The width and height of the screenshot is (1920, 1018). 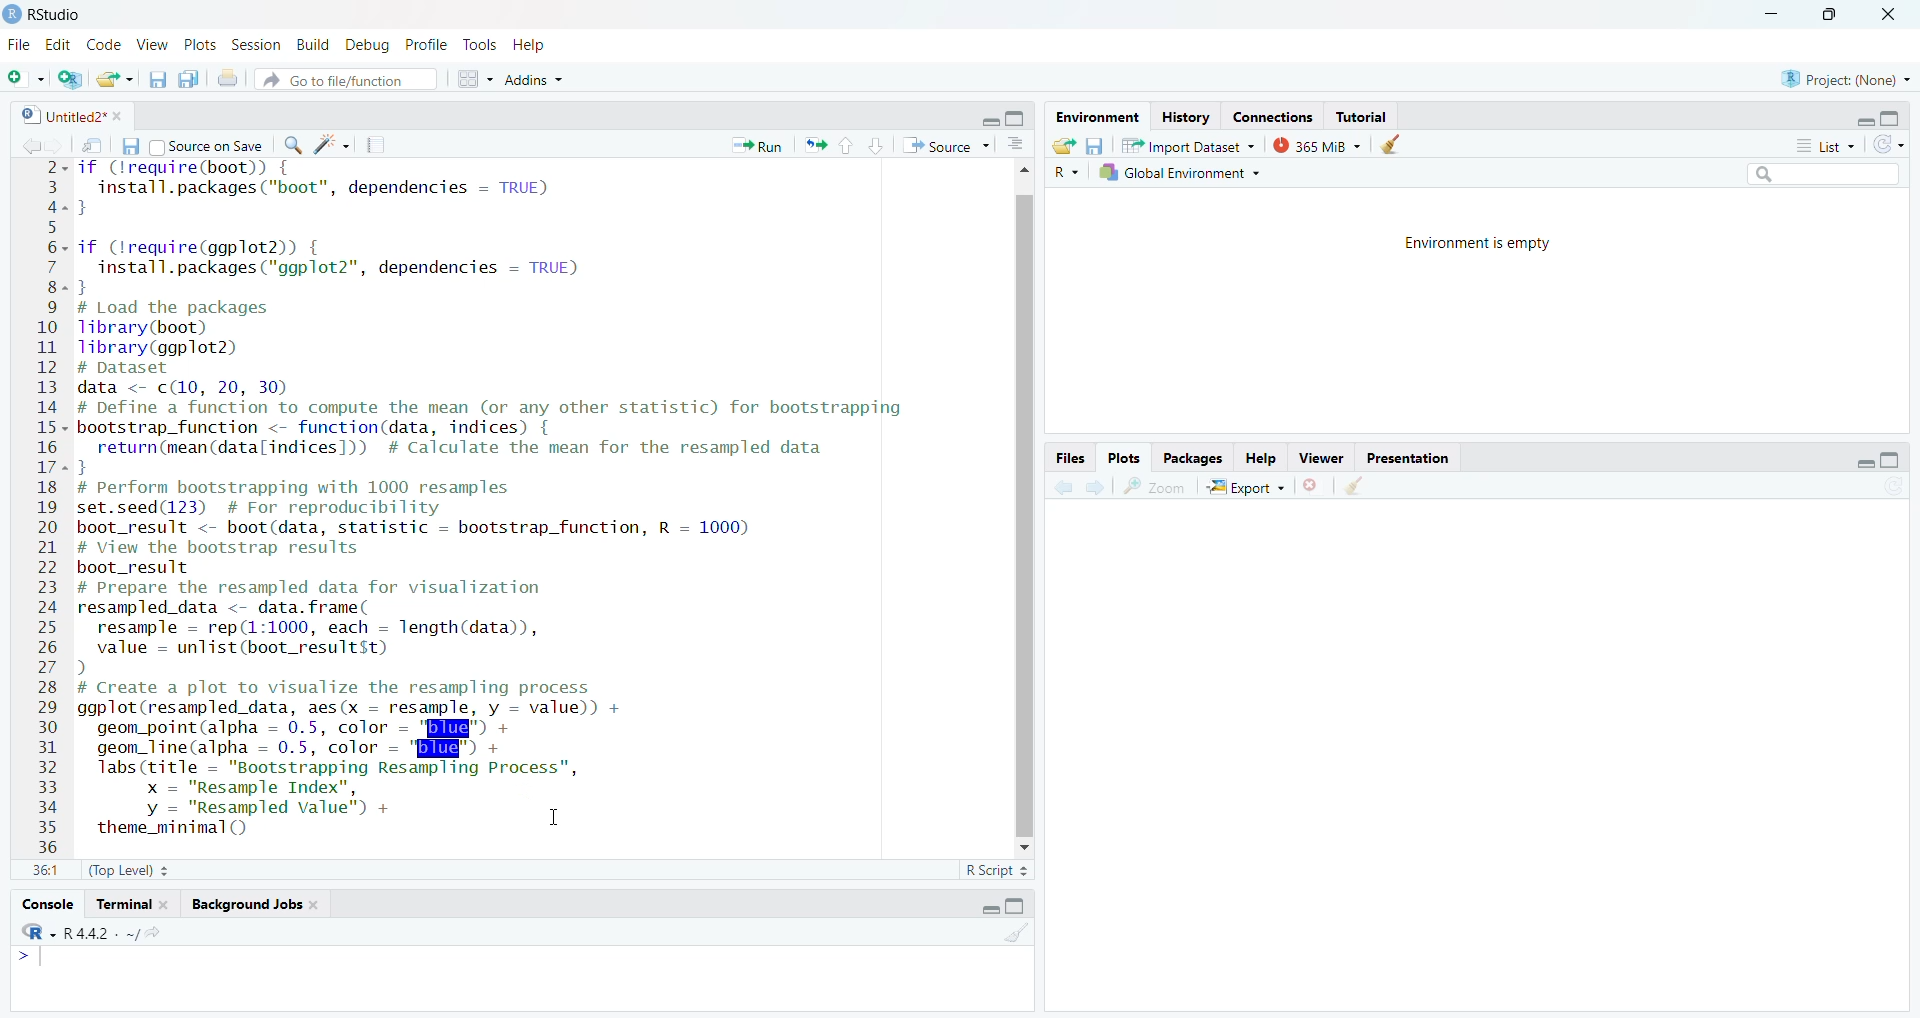 What do you see at coordinates (1892, 116) in the screenshot?
I see `hide console` at bounding box center [1892, 116].